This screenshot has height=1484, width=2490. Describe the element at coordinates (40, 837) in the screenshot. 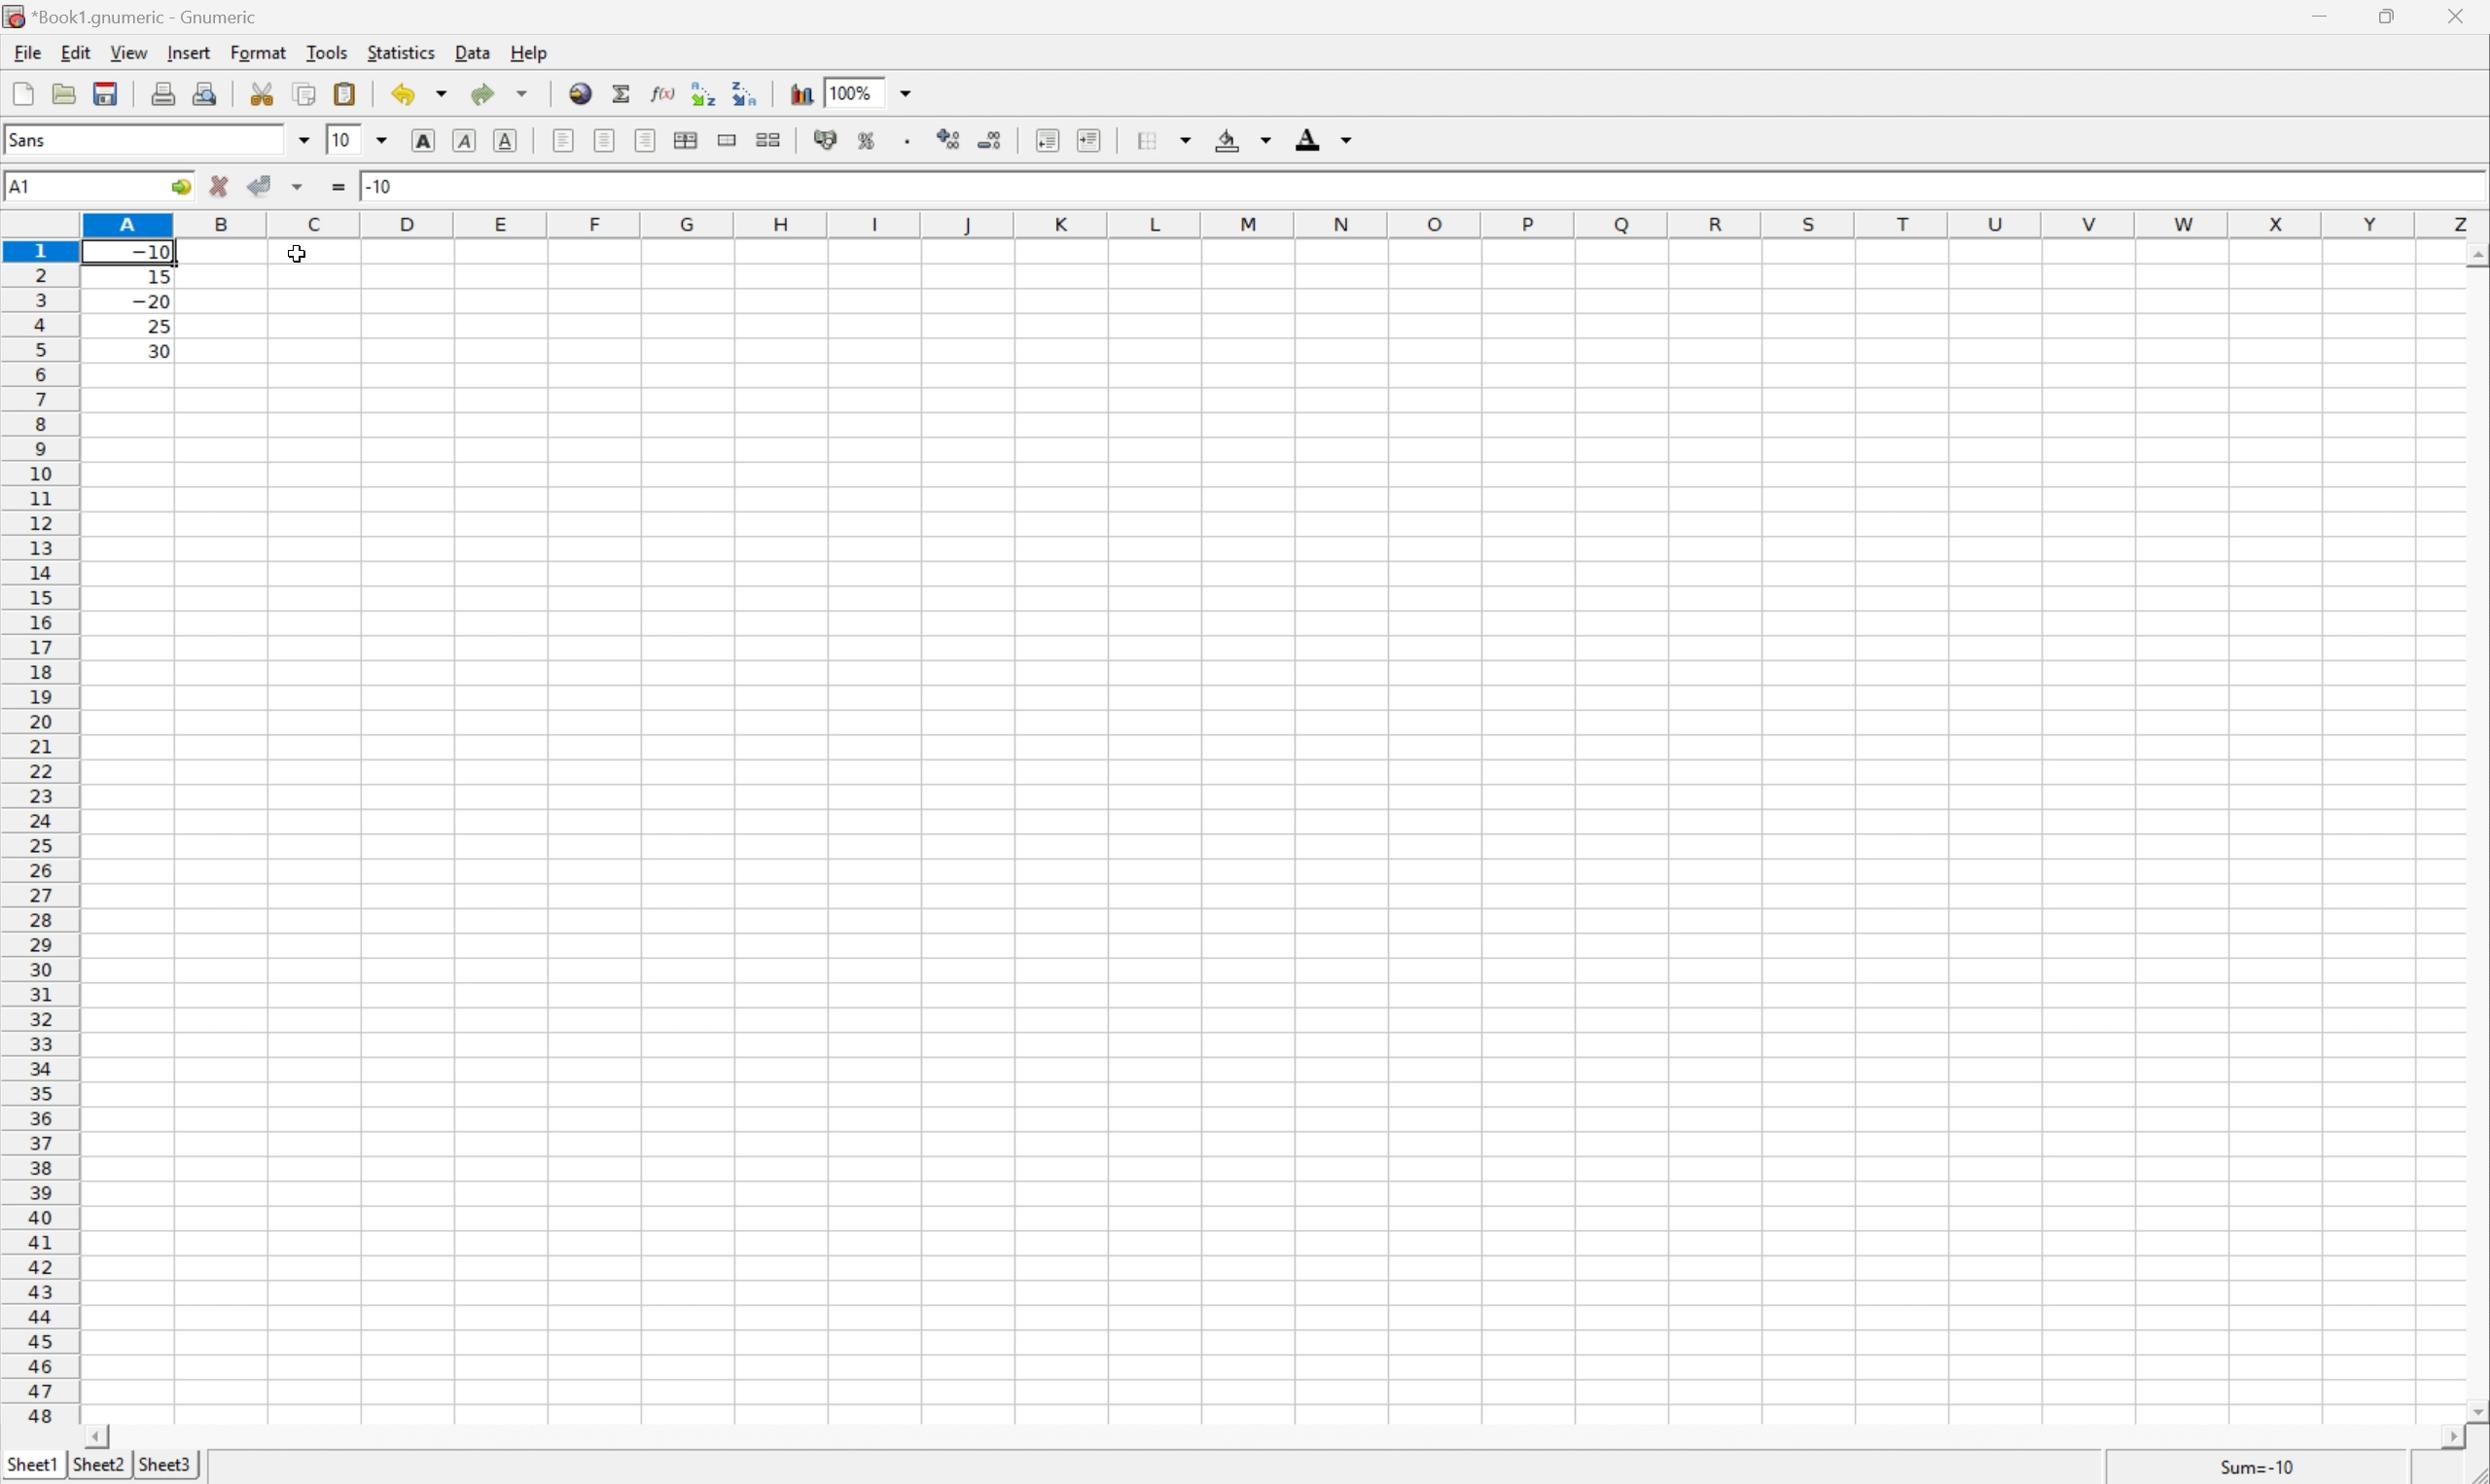

I see `Row numbers` at that location.